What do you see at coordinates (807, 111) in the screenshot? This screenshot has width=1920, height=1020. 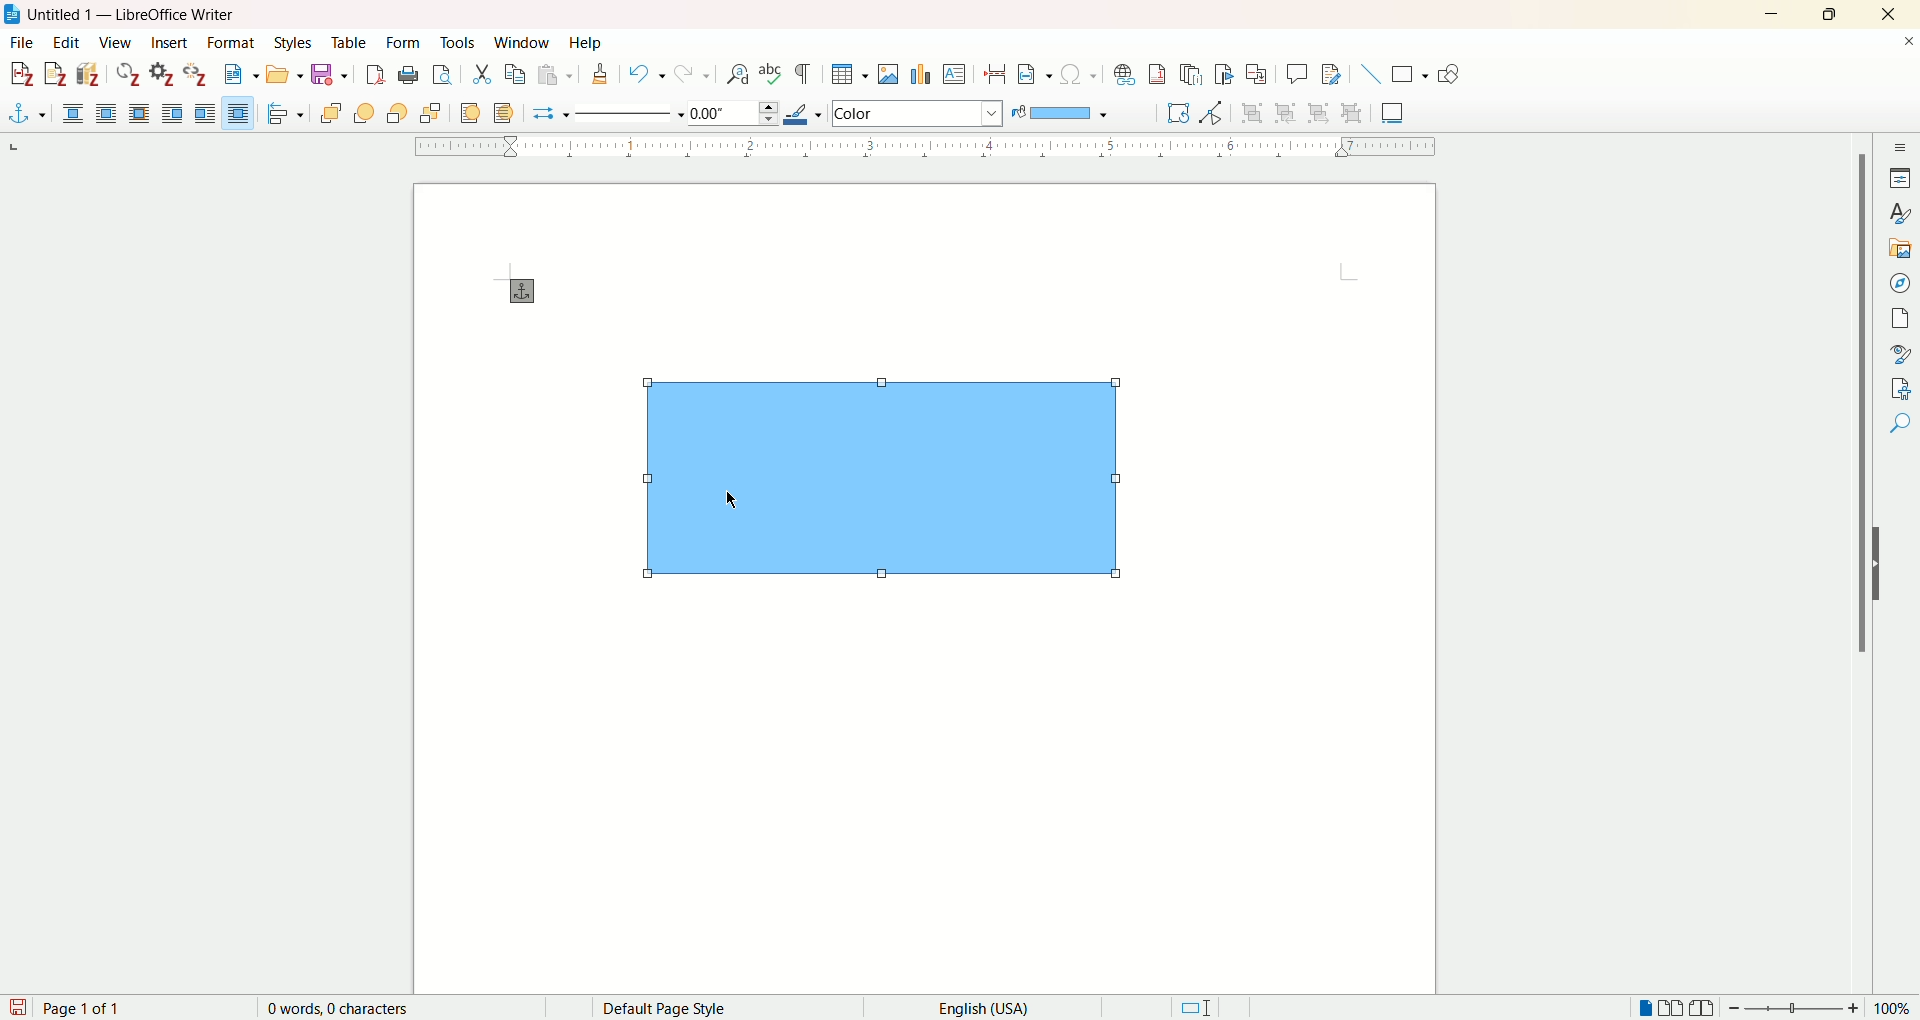 I see `line color` at bounding box center [807, 111].